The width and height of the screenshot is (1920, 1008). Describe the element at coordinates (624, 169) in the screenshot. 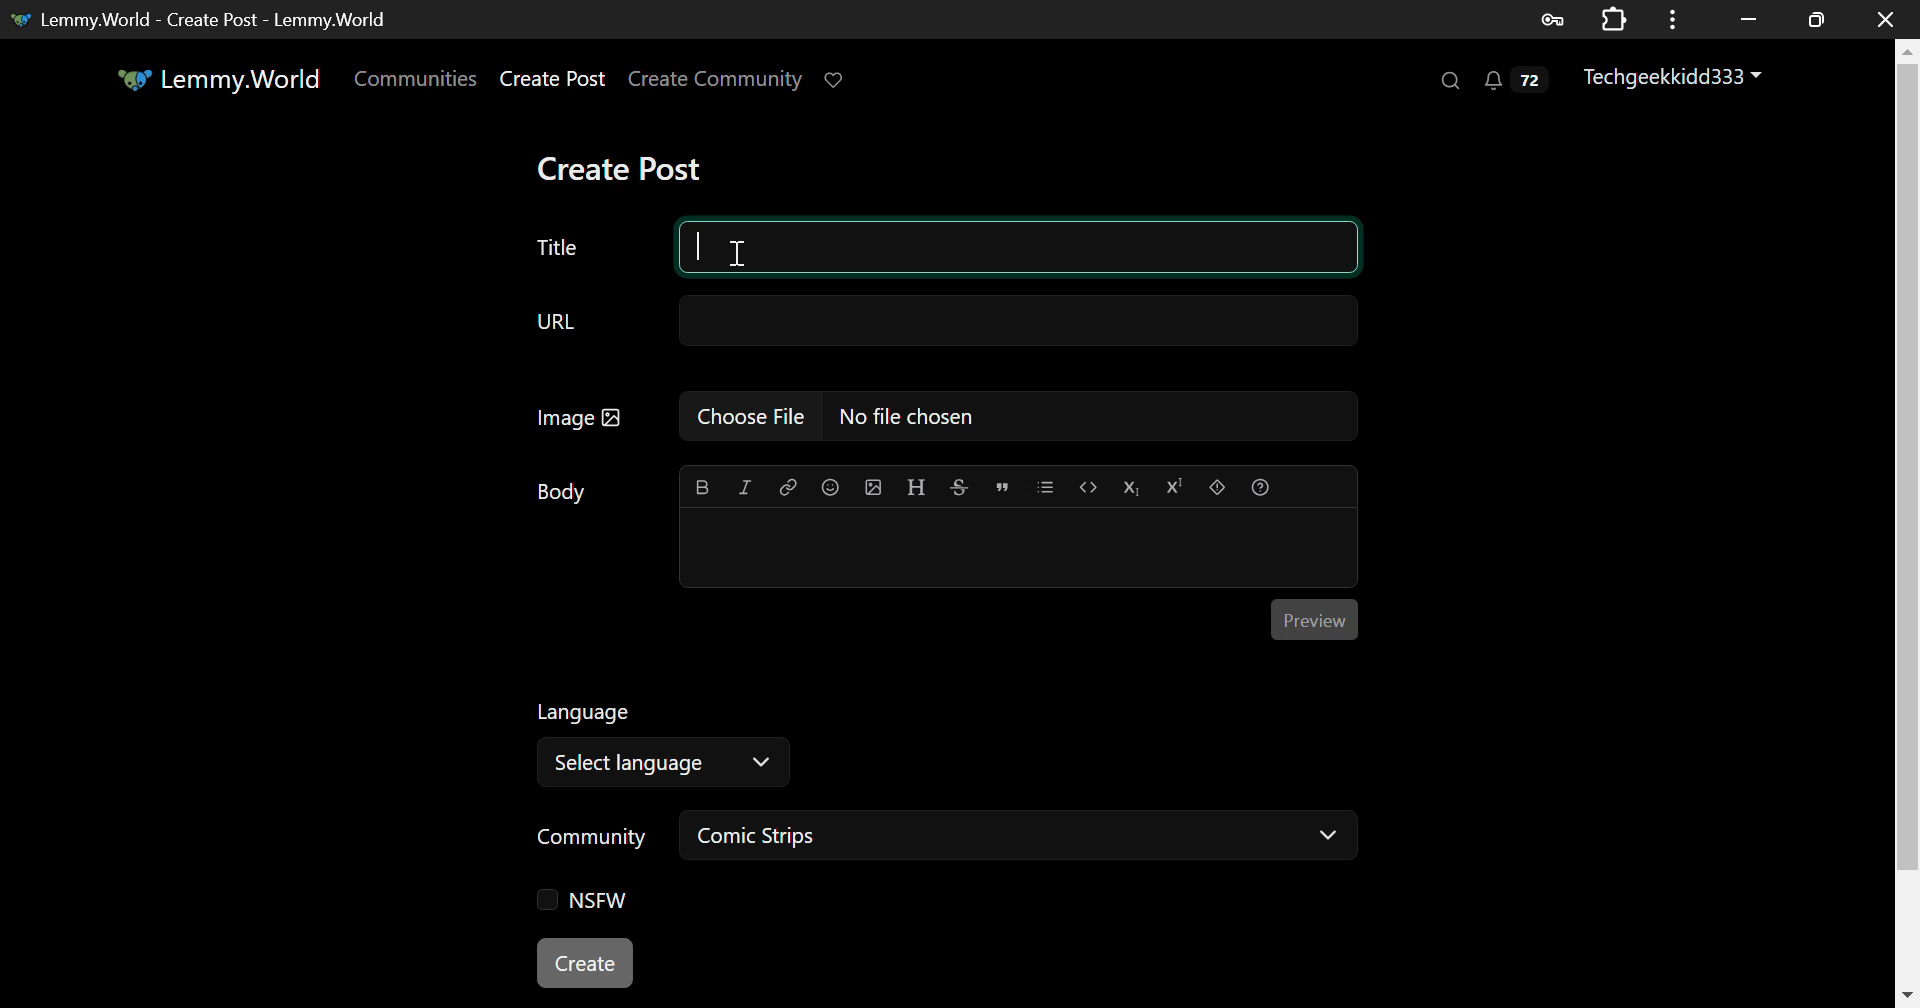

I see `Create Post` at that location.